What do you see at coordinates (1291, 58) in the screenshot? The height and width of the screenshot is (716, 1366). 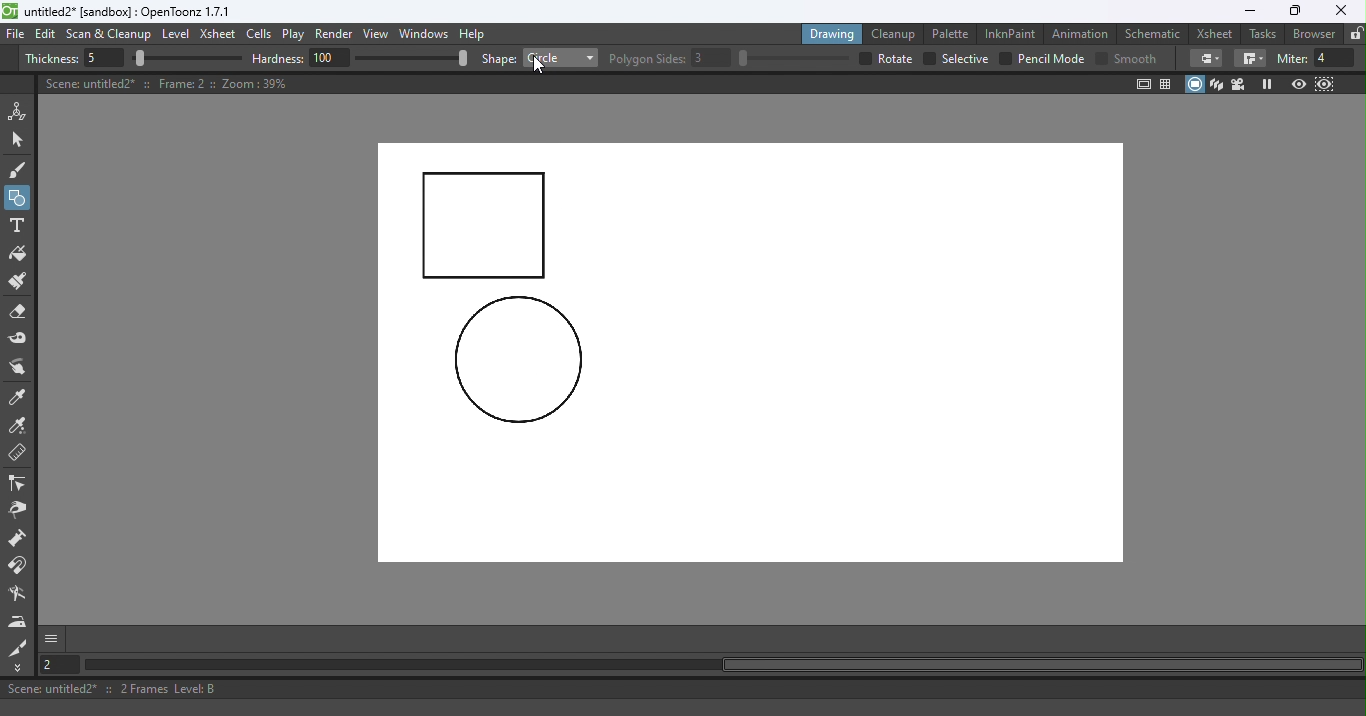 I see `miter` at bounding box center [1291, 58].